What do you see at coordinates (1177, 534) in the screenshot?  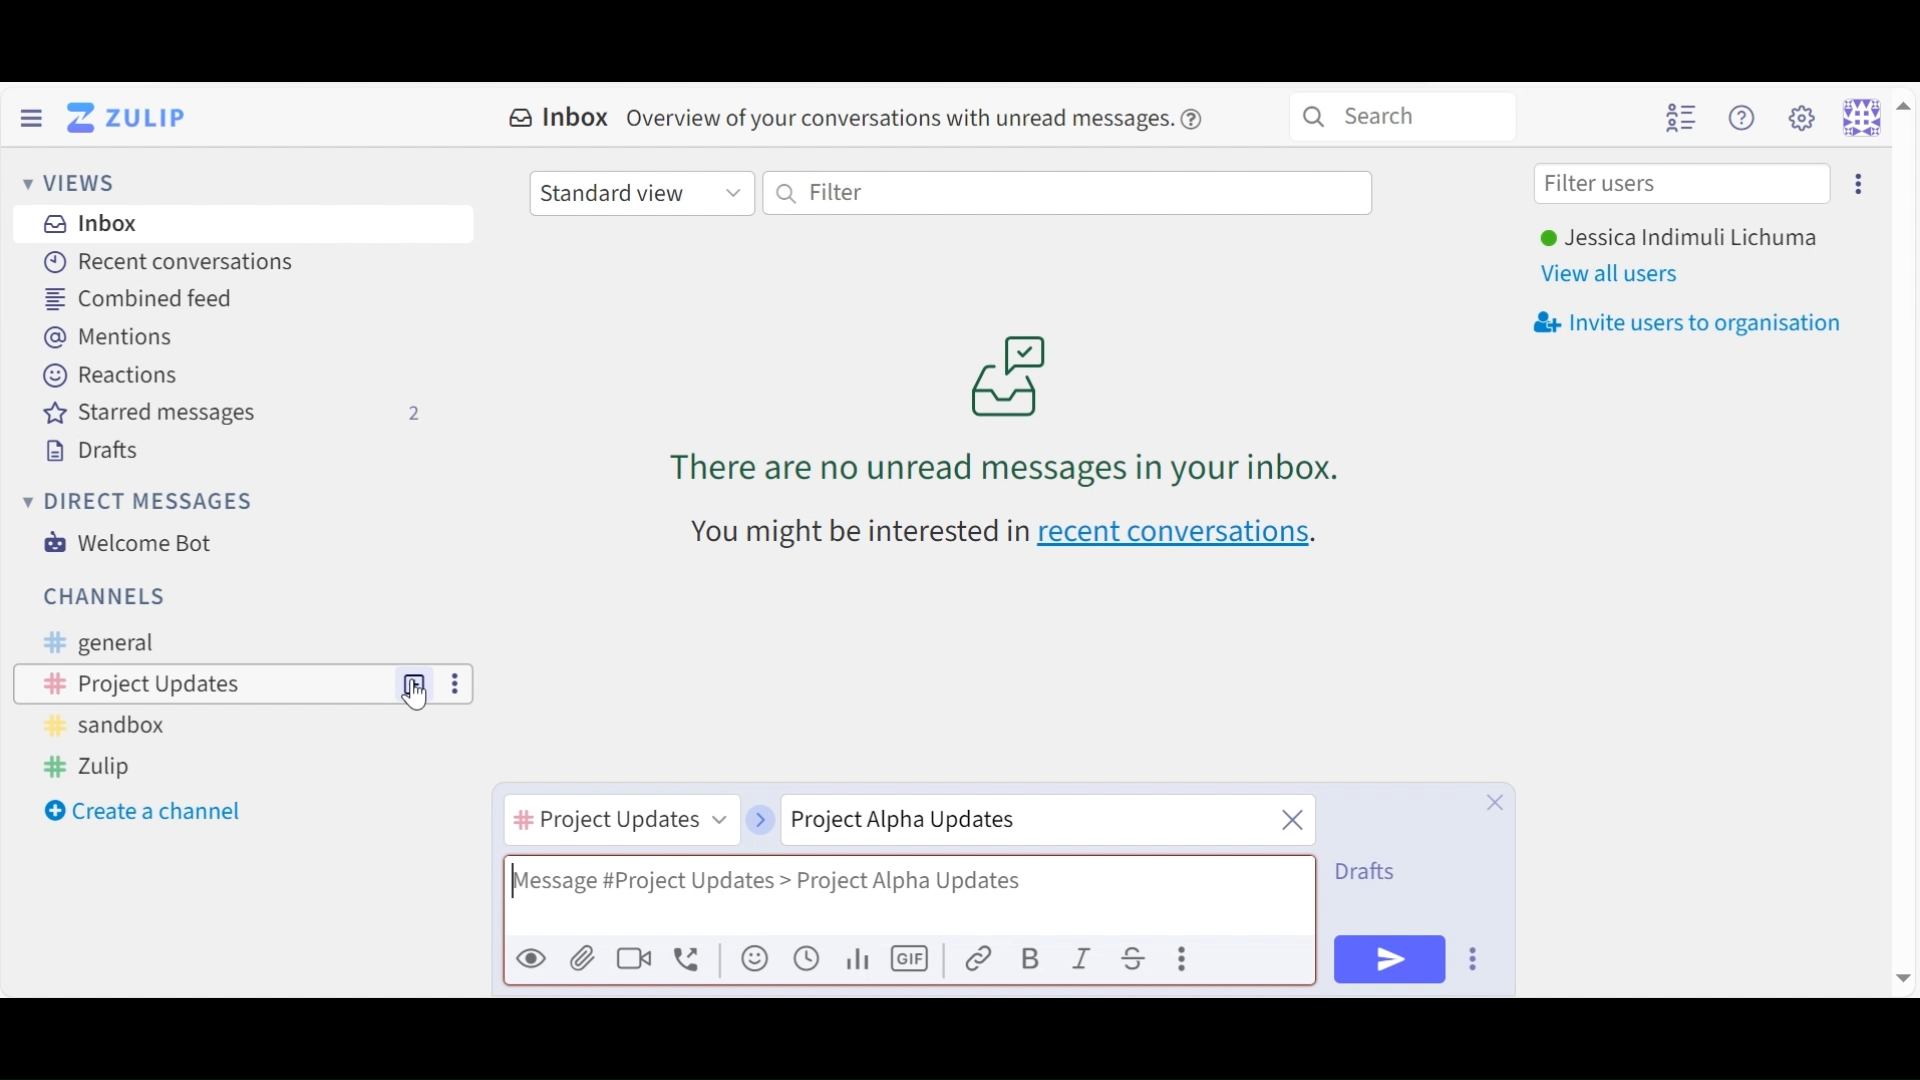 I see `recent conversations` at bounding box center [1177, 534].